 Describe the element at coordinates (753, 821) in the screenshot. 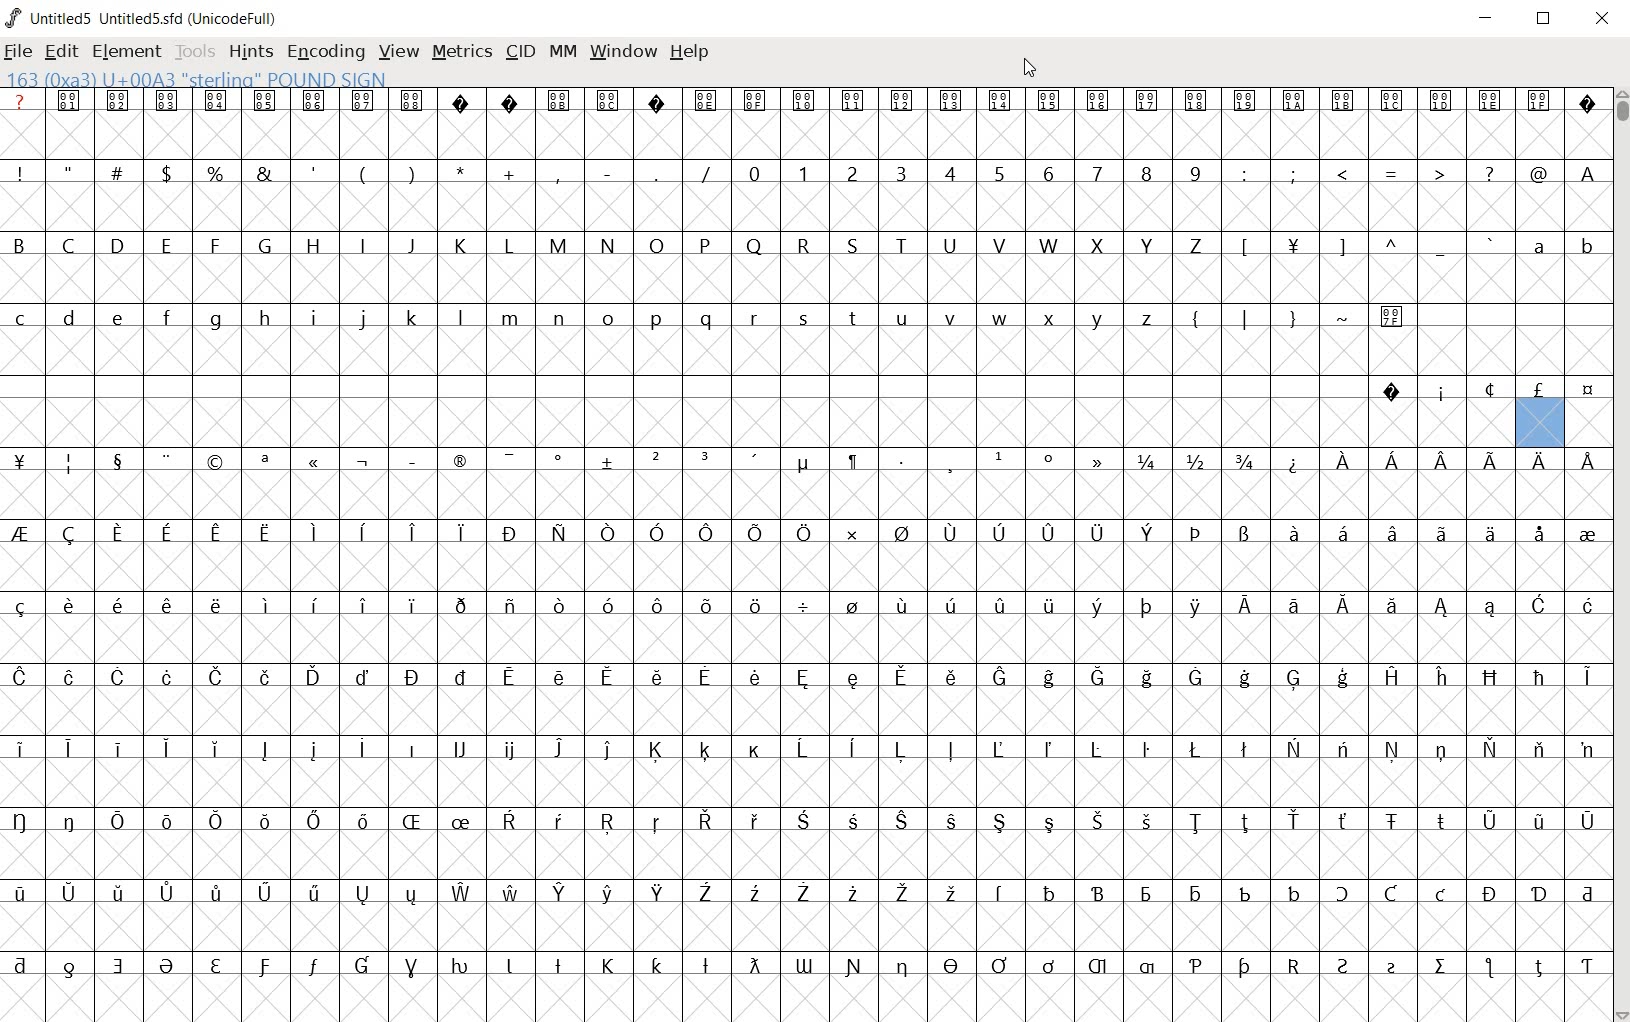

I see `Symbol` at that location.